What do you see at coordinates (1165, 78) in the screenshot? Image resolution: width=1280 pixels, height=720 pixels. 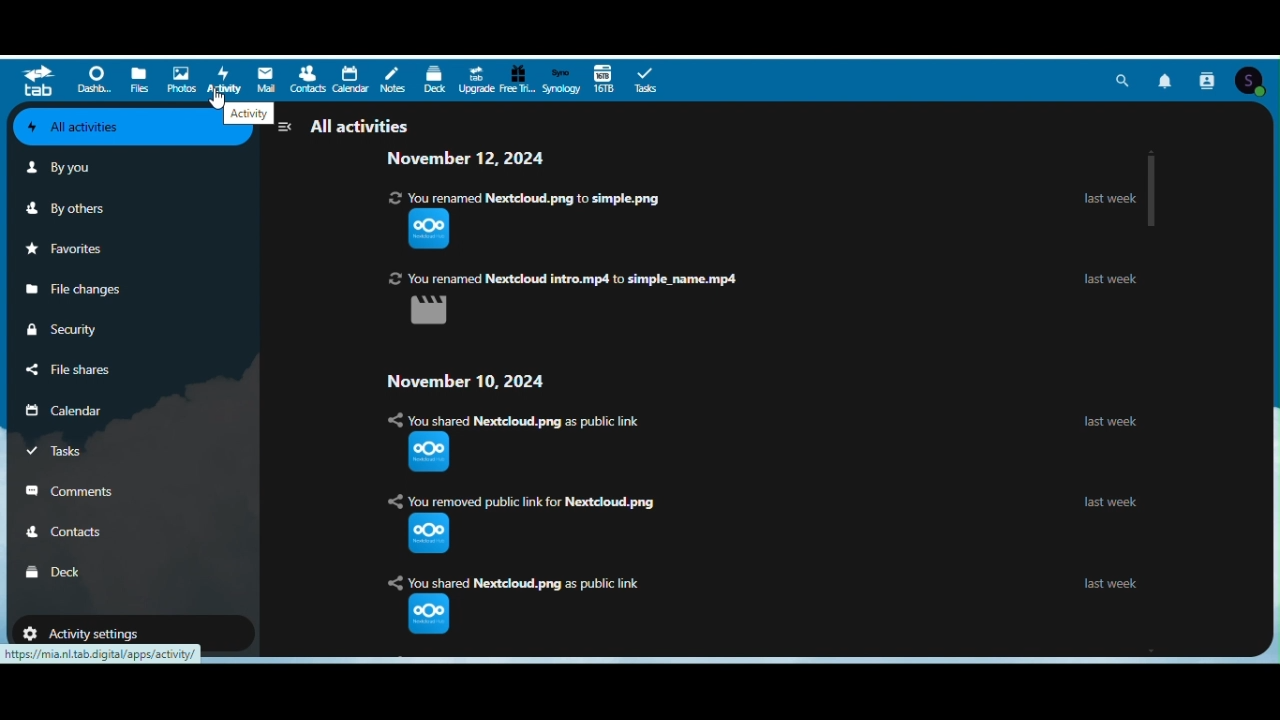 I see `Notifications` at bounding box center [1165, 78].